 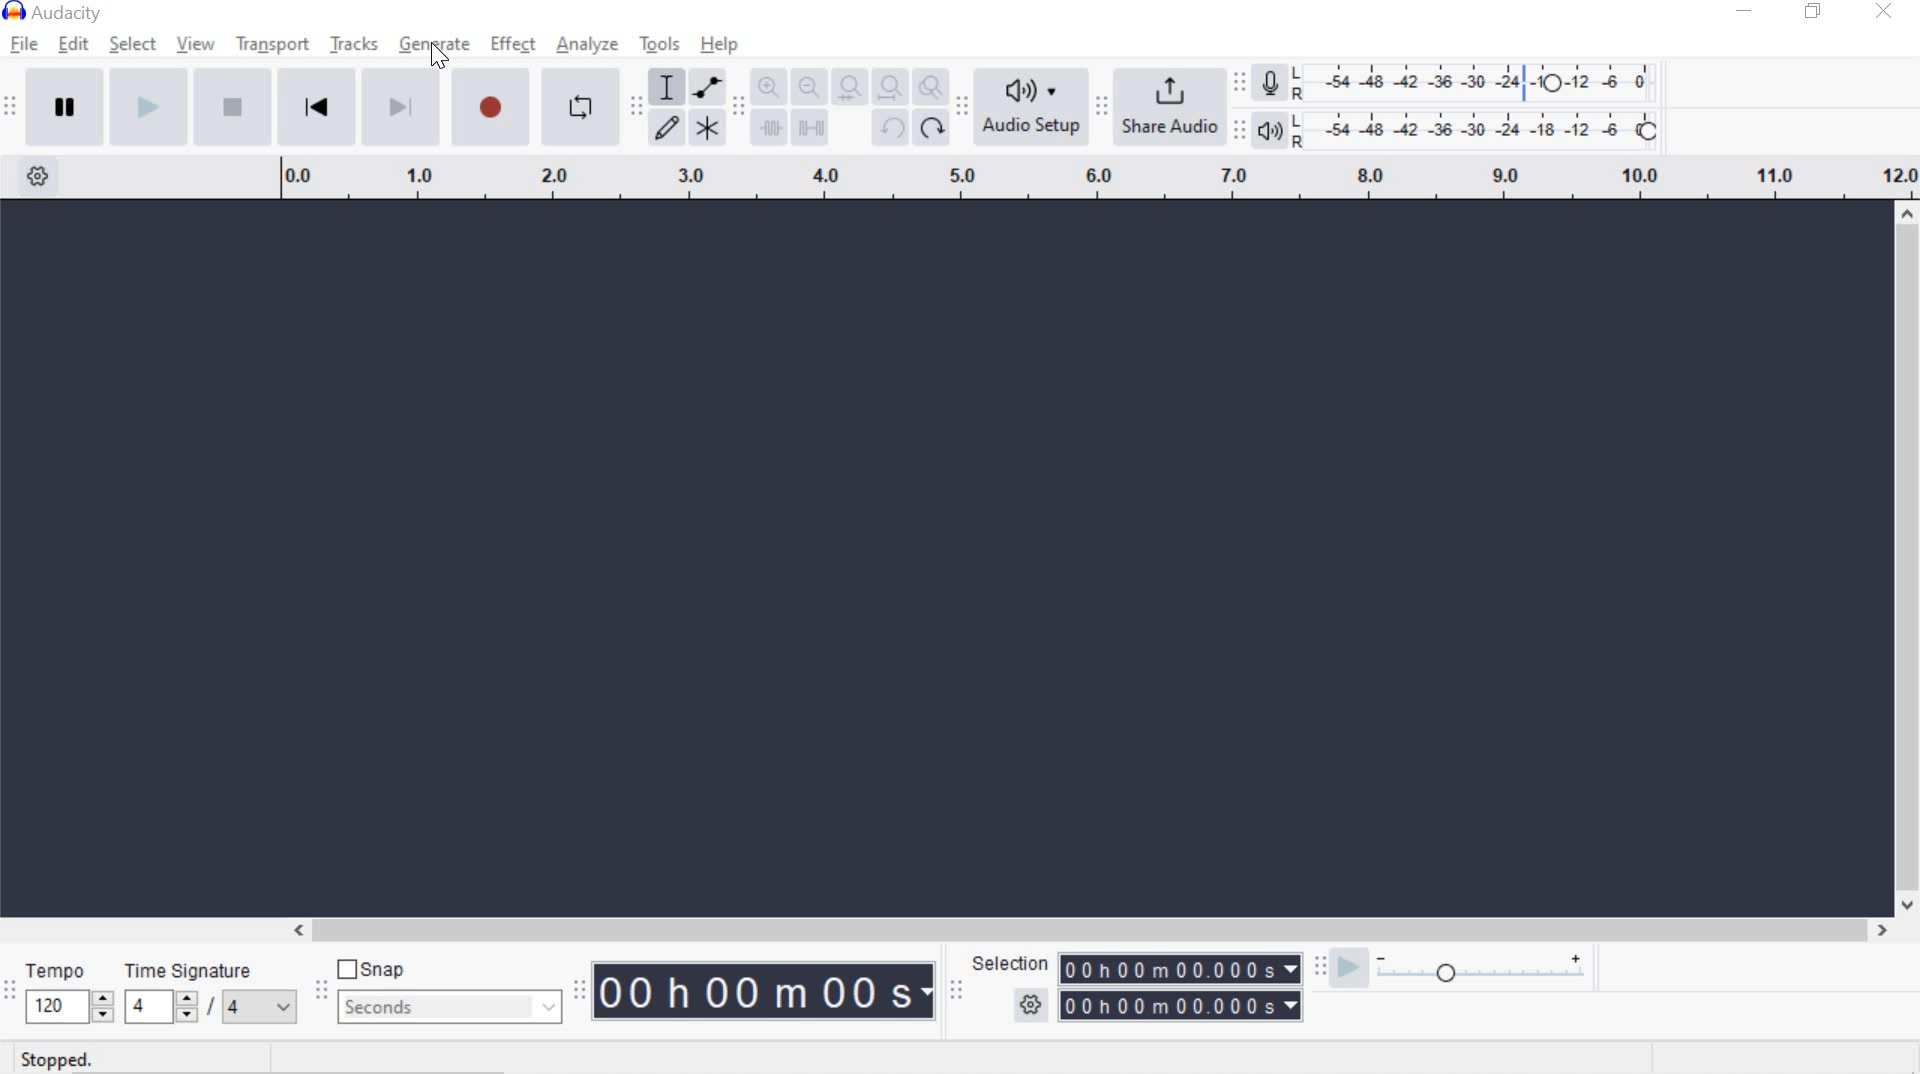 I want to click on Timeline options, so click(x=37, y=173).